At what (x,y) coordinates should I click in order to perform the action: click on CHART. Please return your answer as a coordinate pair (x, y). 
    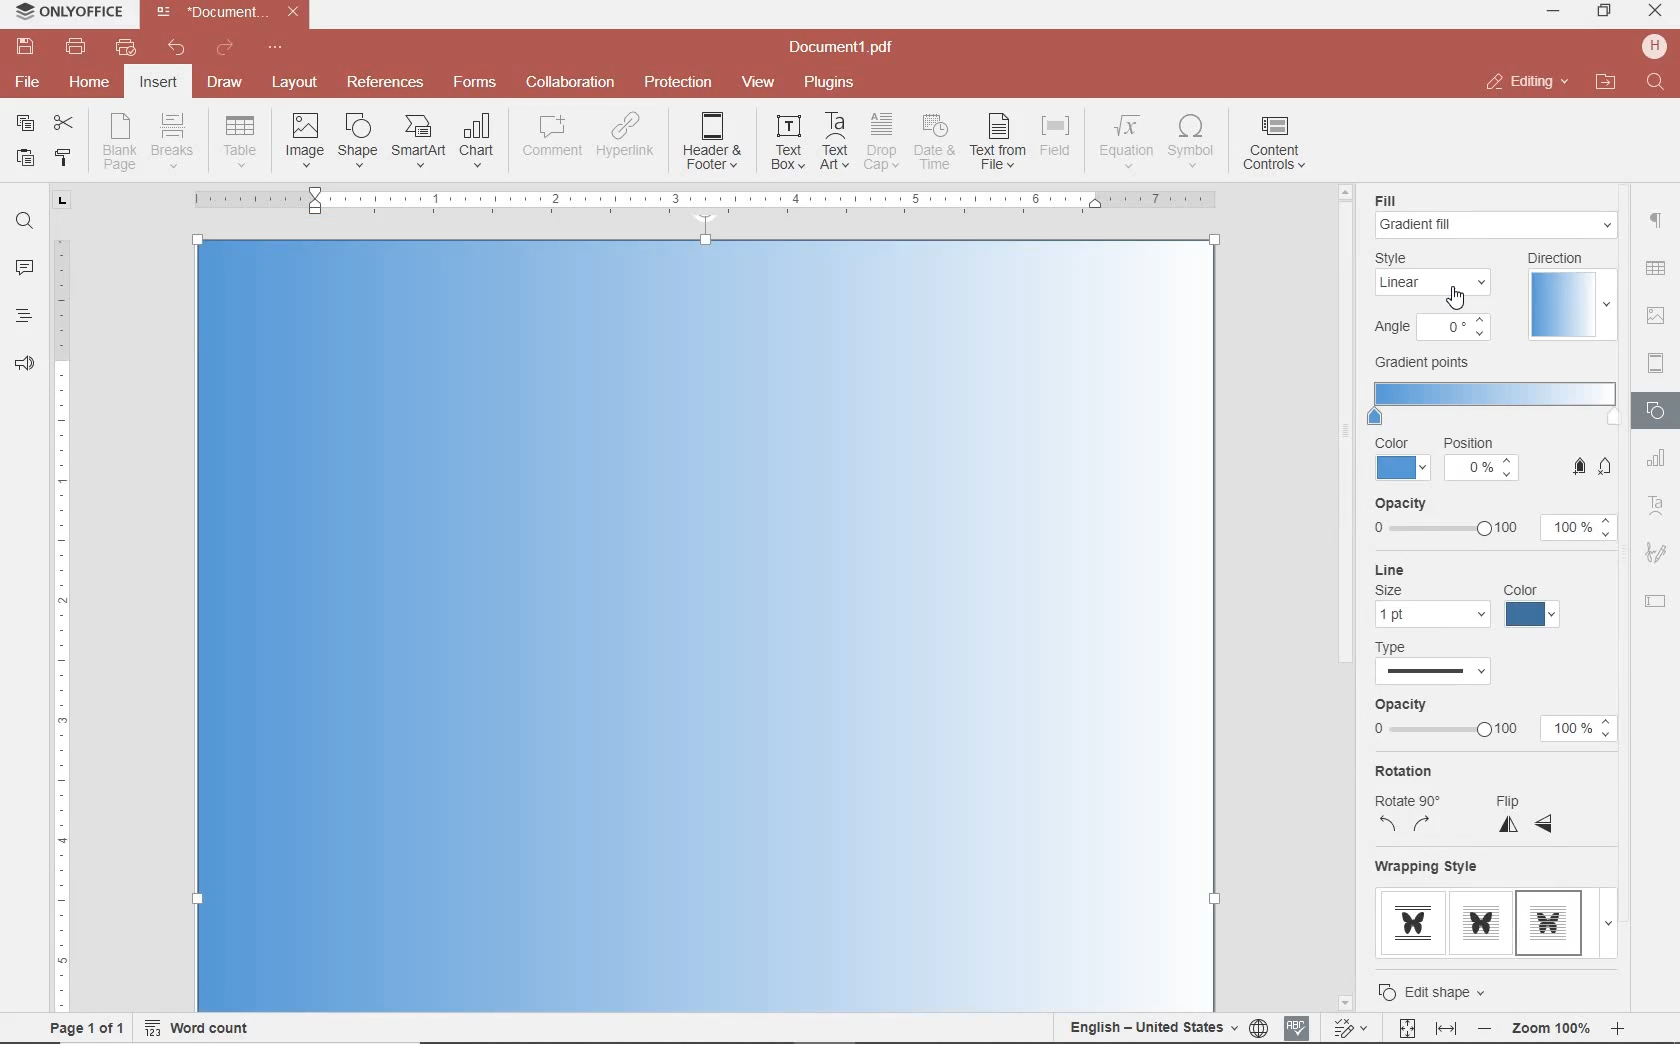
    Looking at the image, I should click on (1657, 459).